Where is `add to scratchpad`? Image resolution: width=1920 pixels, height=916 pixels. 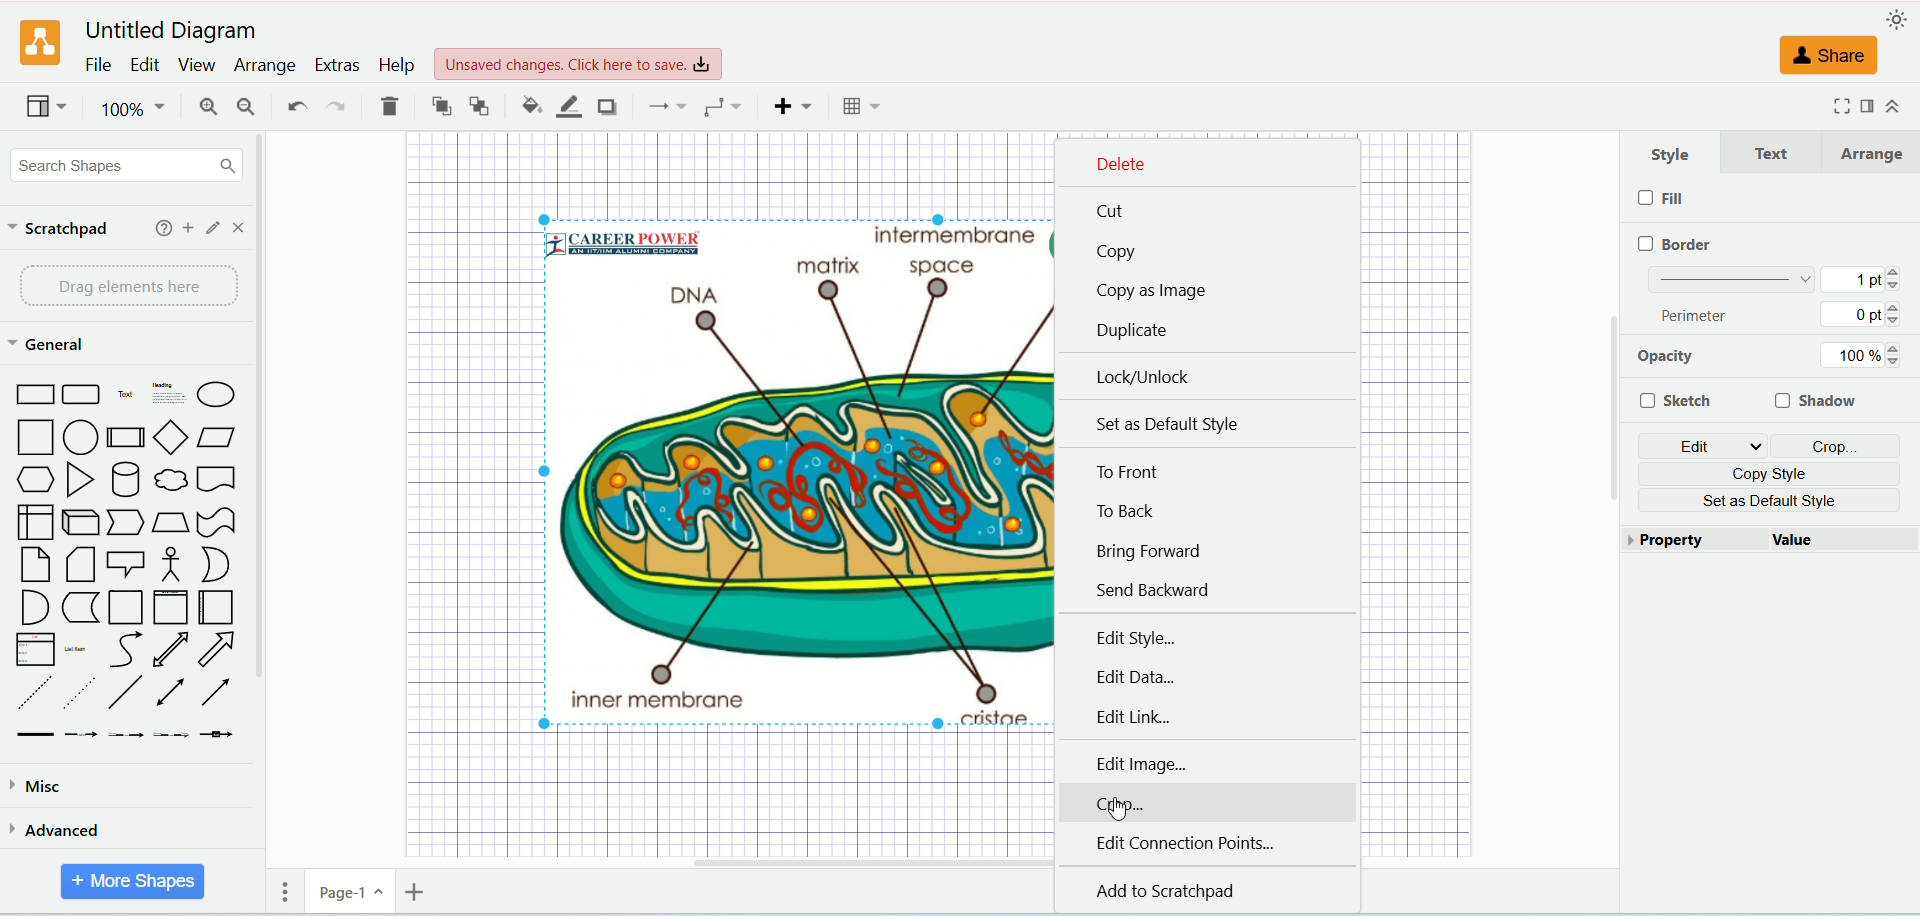
add to scratchpad is located at coordinates (1168, 892).